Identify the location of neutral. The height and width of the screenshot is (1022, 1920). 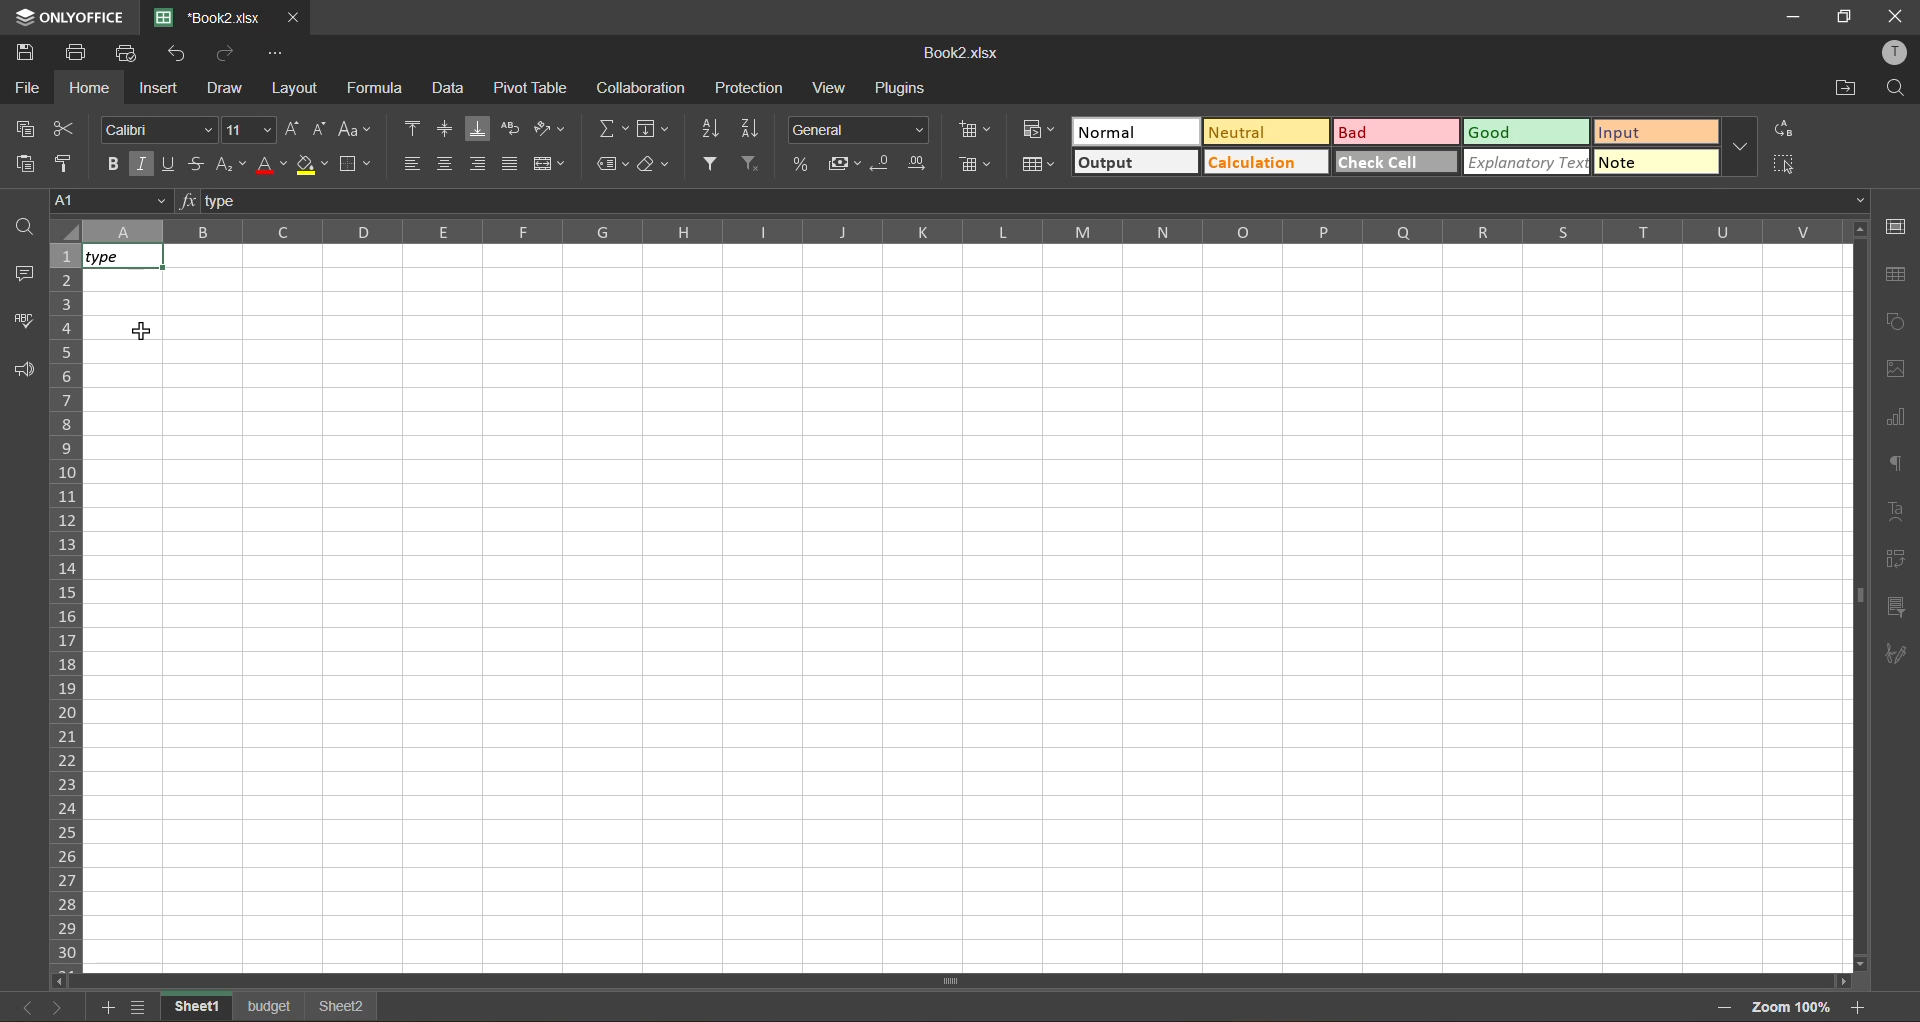
(1264, 133).